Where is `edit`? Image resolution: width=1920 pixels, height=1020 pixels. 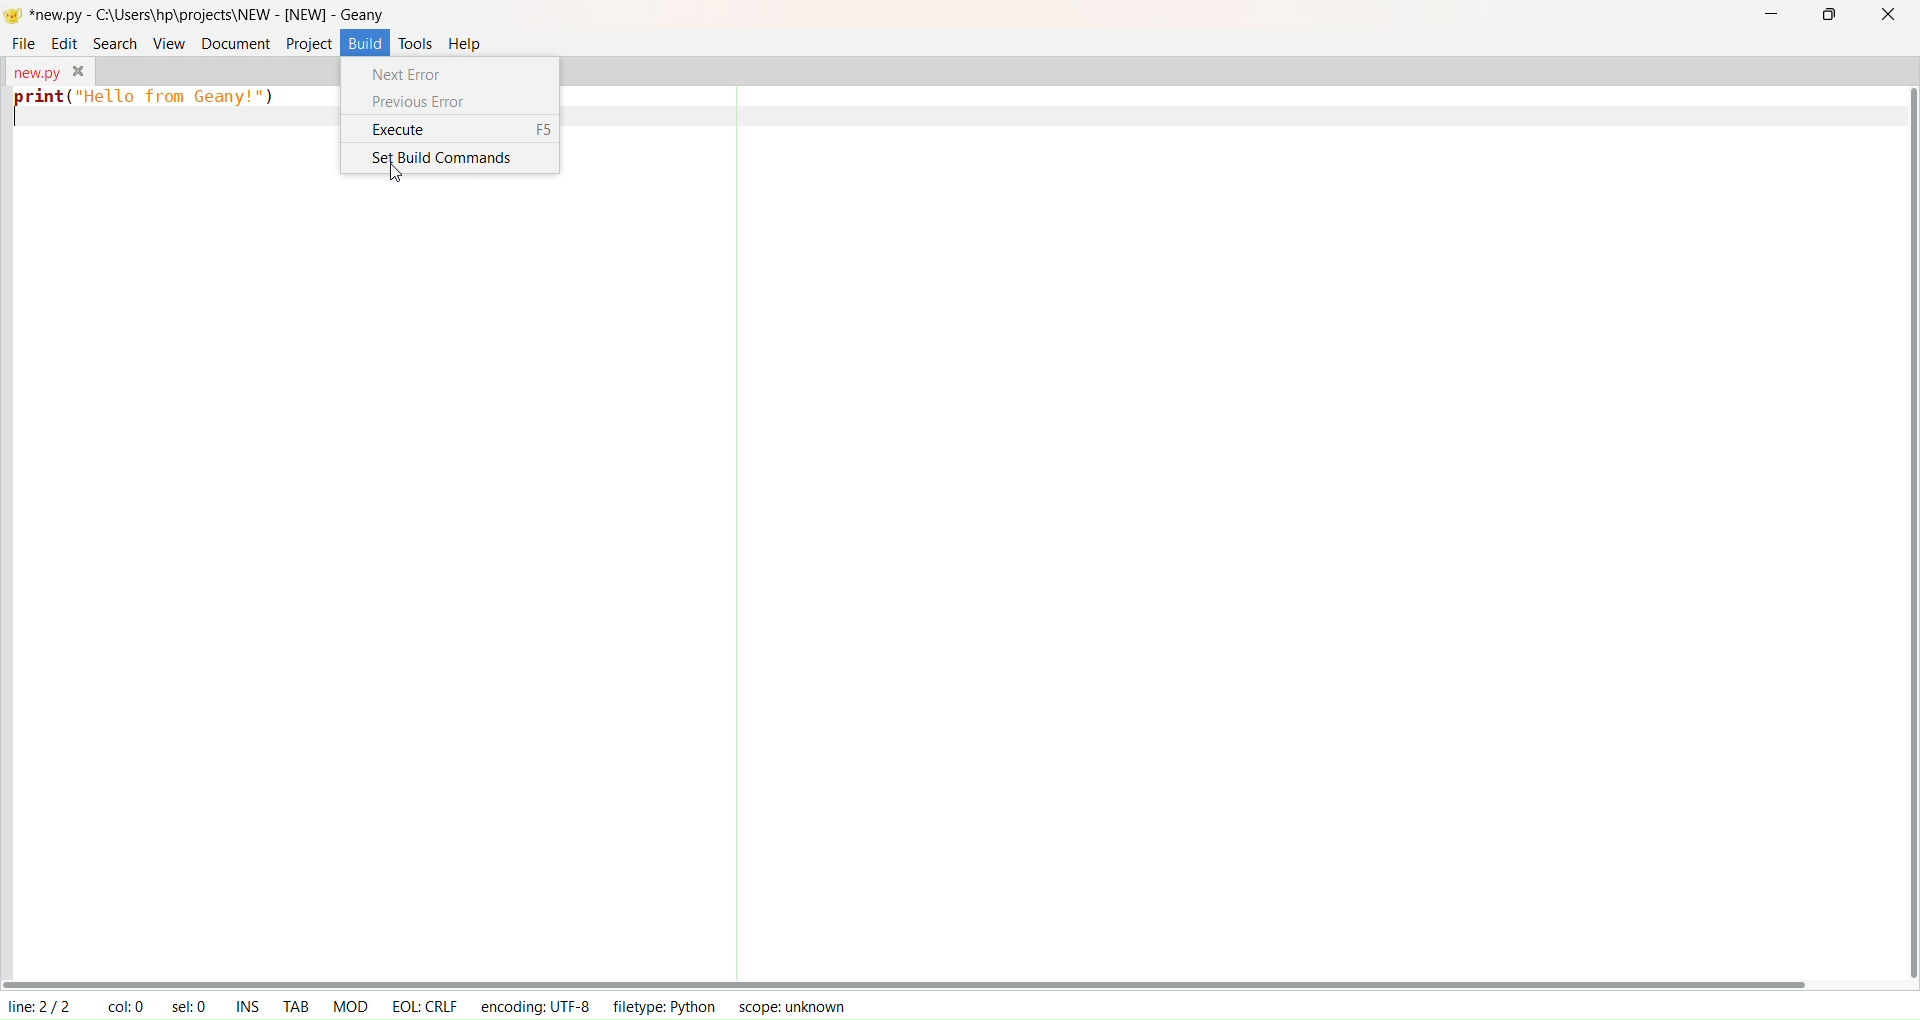 edit is located at coordinates (65, 42).